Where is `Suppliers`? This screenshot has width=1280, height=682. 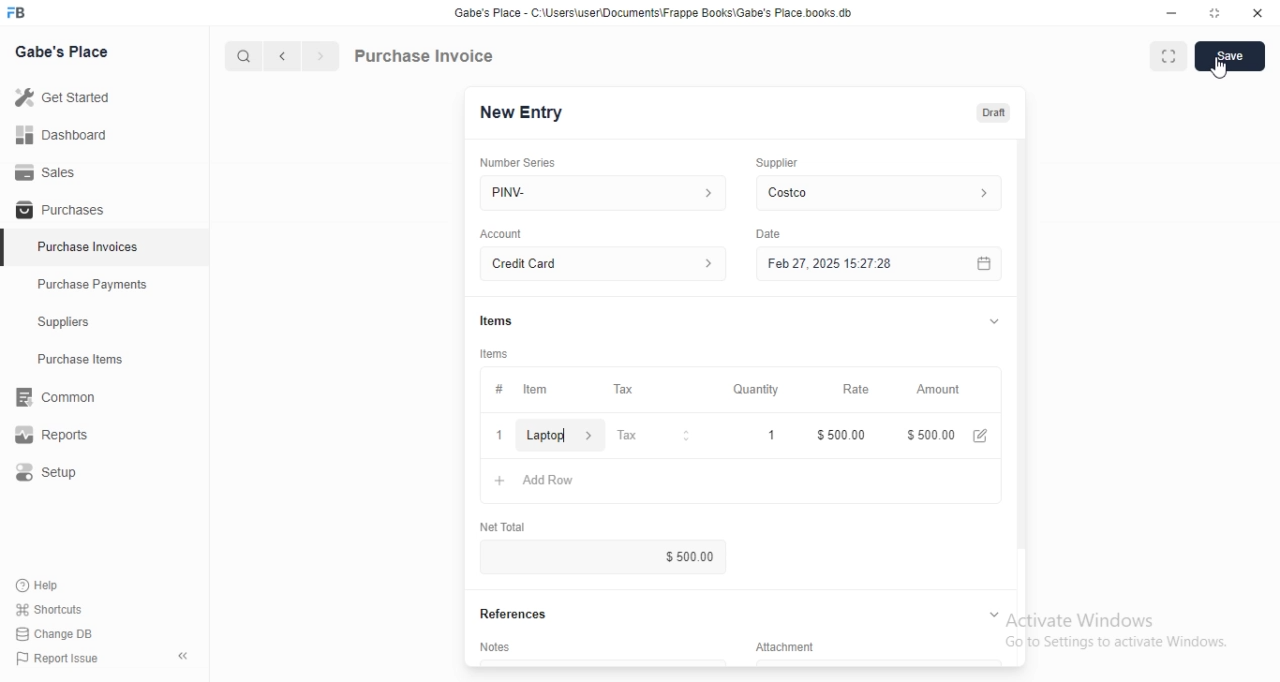 Suppliers is located at coordinates (104, 321).